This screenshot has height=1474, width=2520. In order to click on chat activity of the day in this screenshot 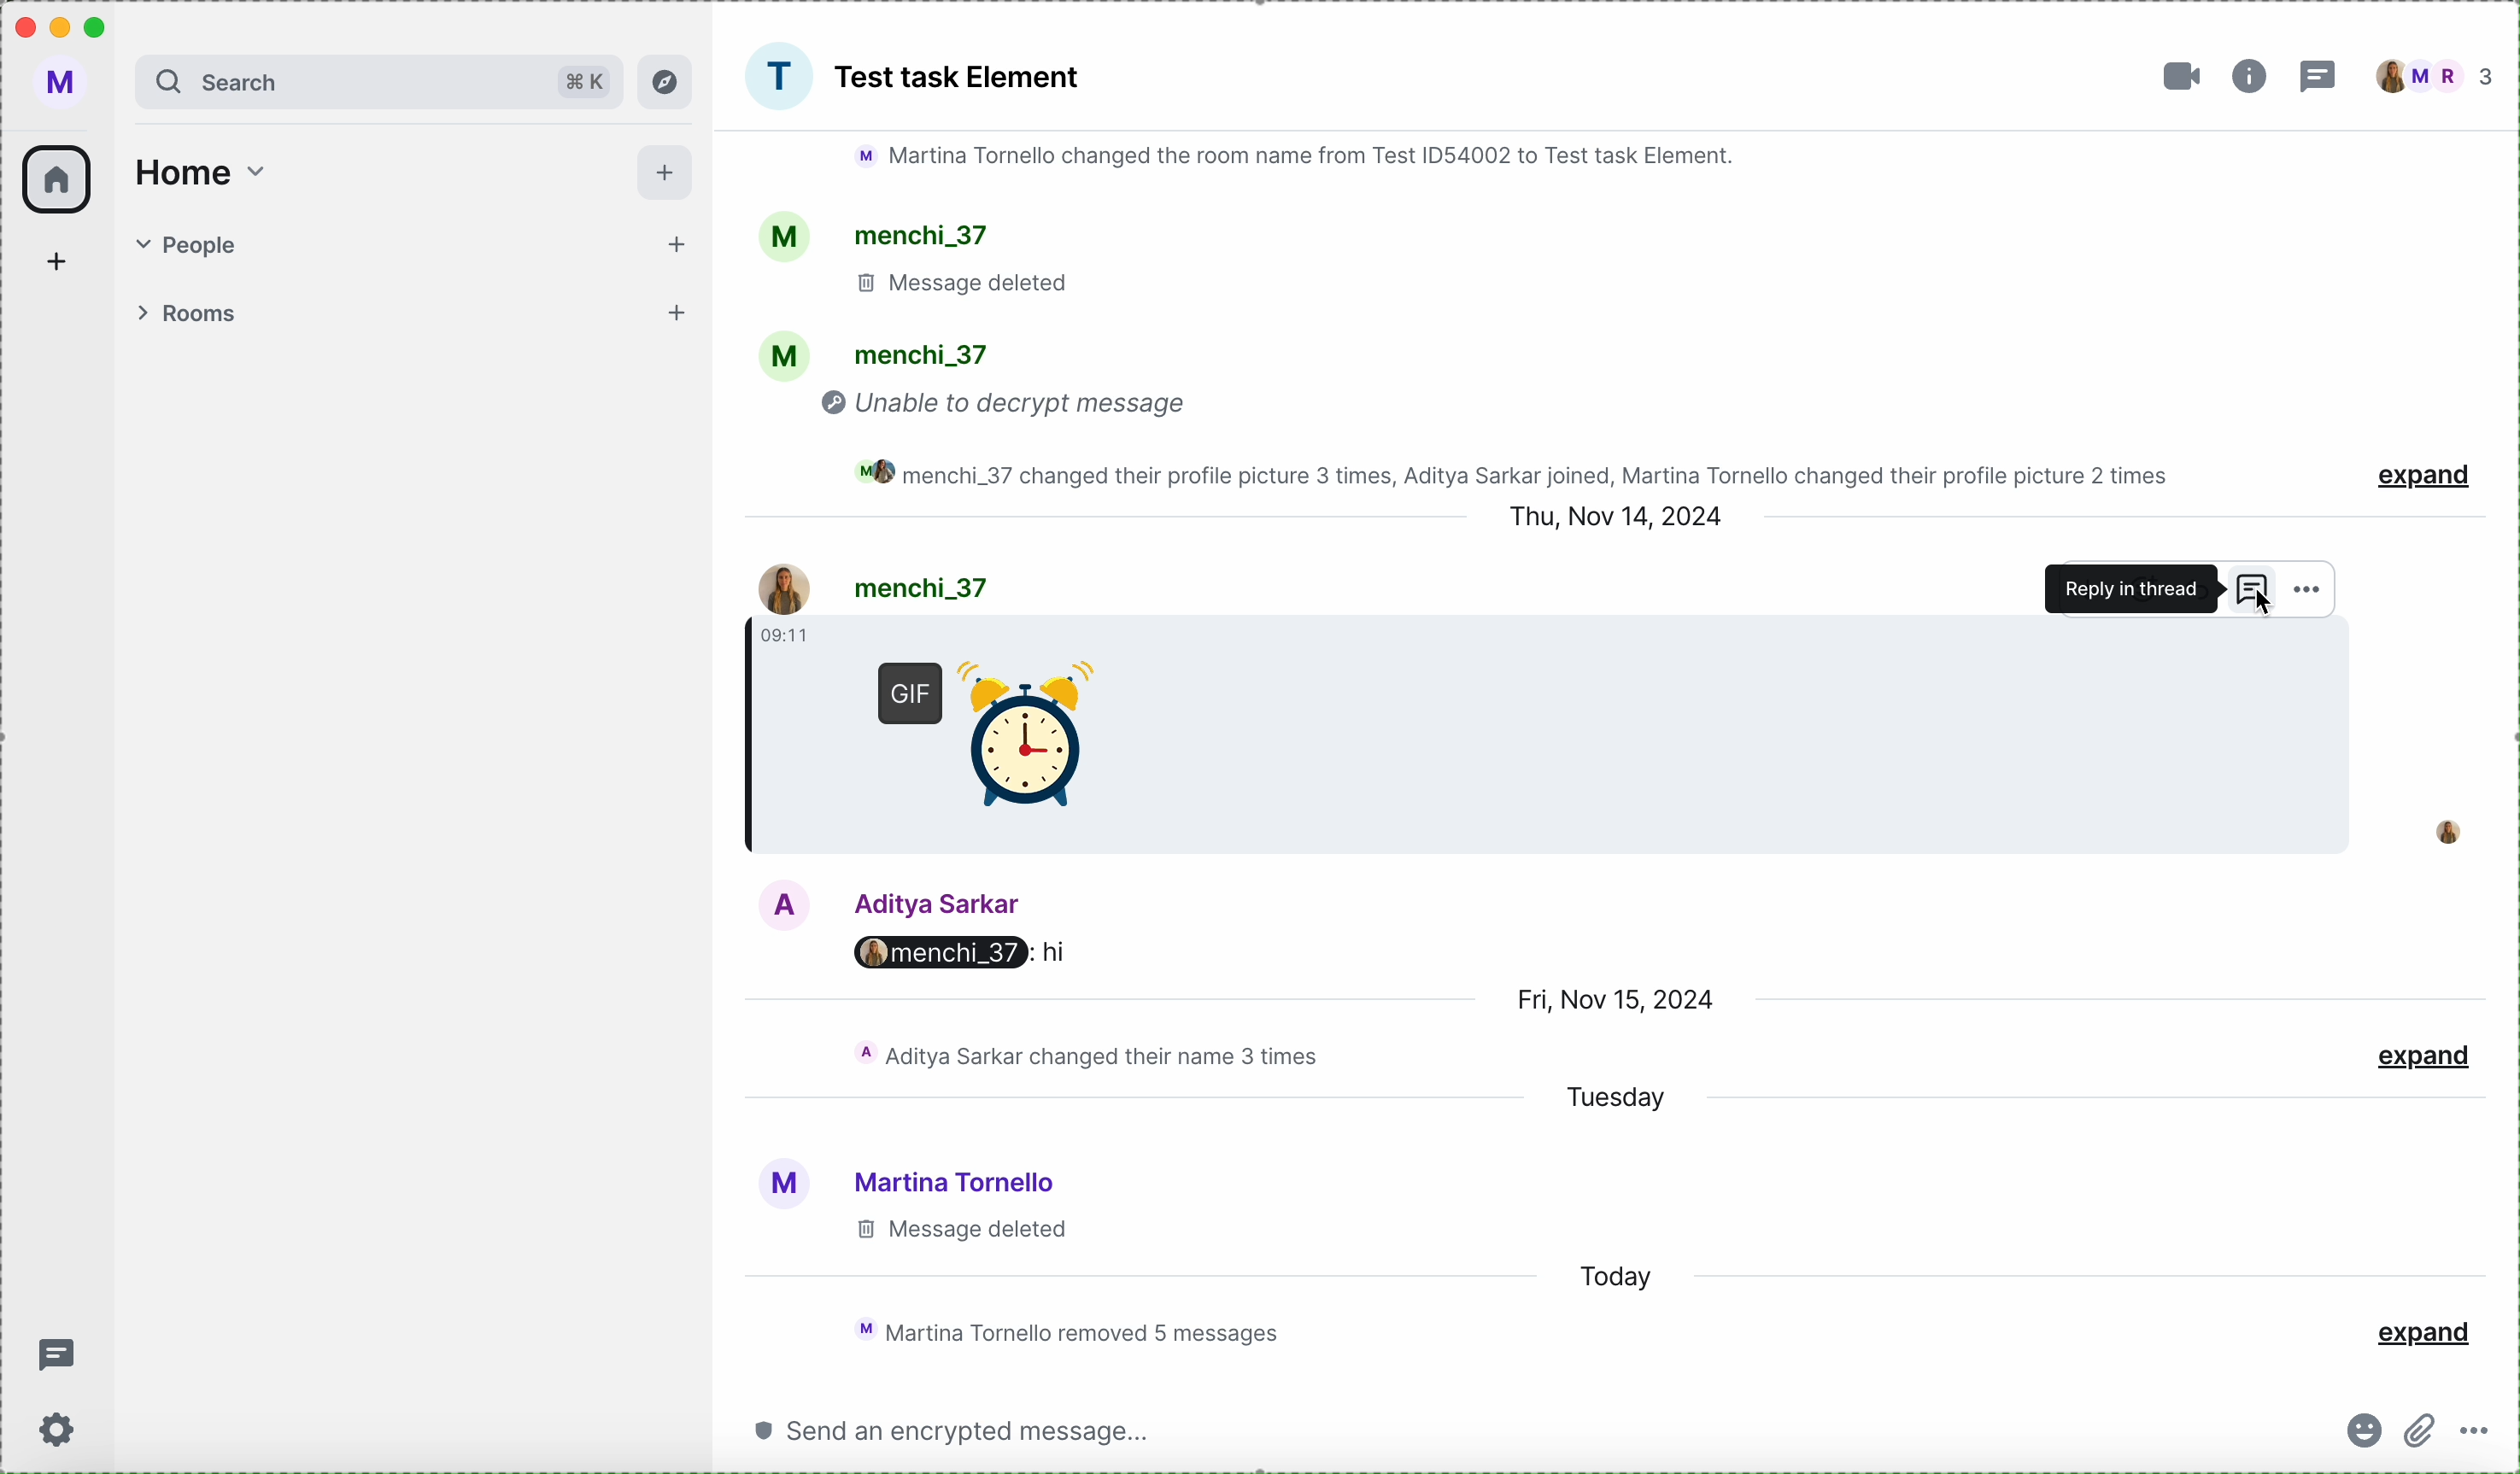, I will do `click(1060, 1331)`.